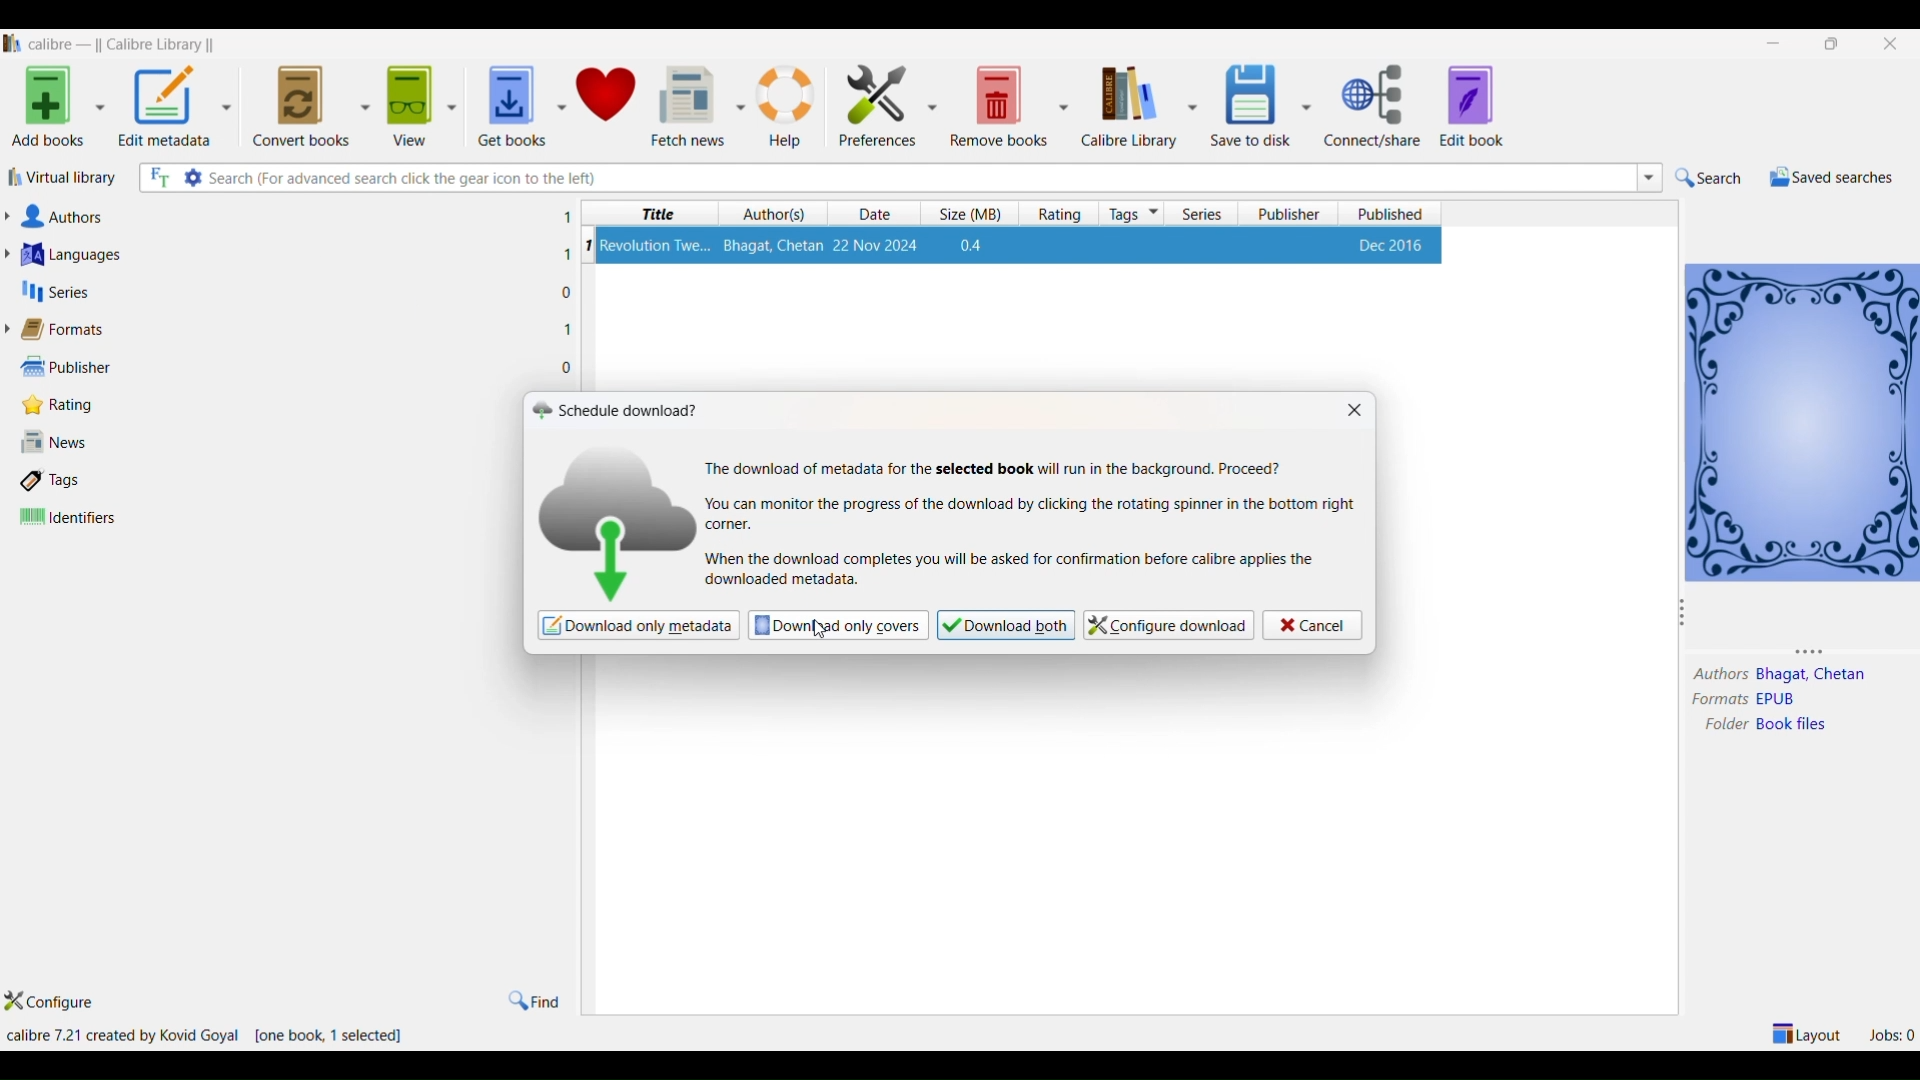  I want to click on virtual library, so click(65, 181).